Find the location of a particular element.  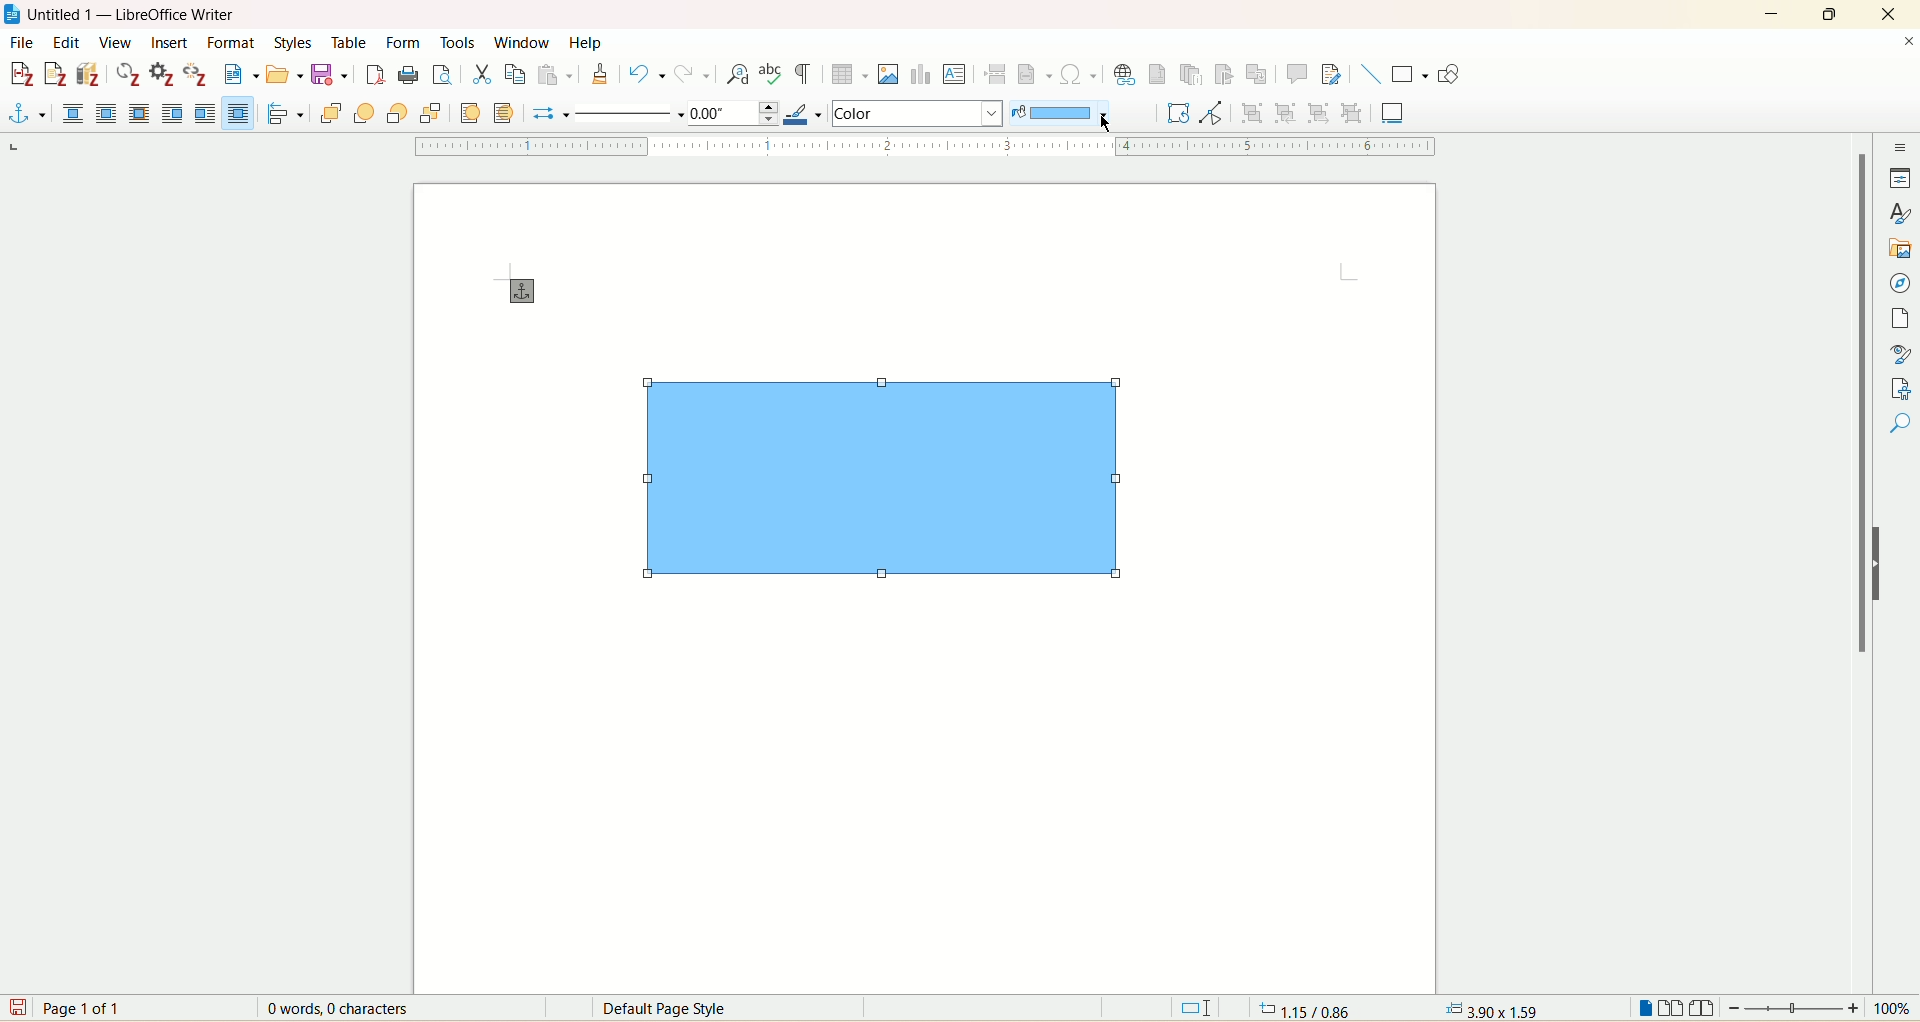

cursor is located at coordinates (1108, 125).